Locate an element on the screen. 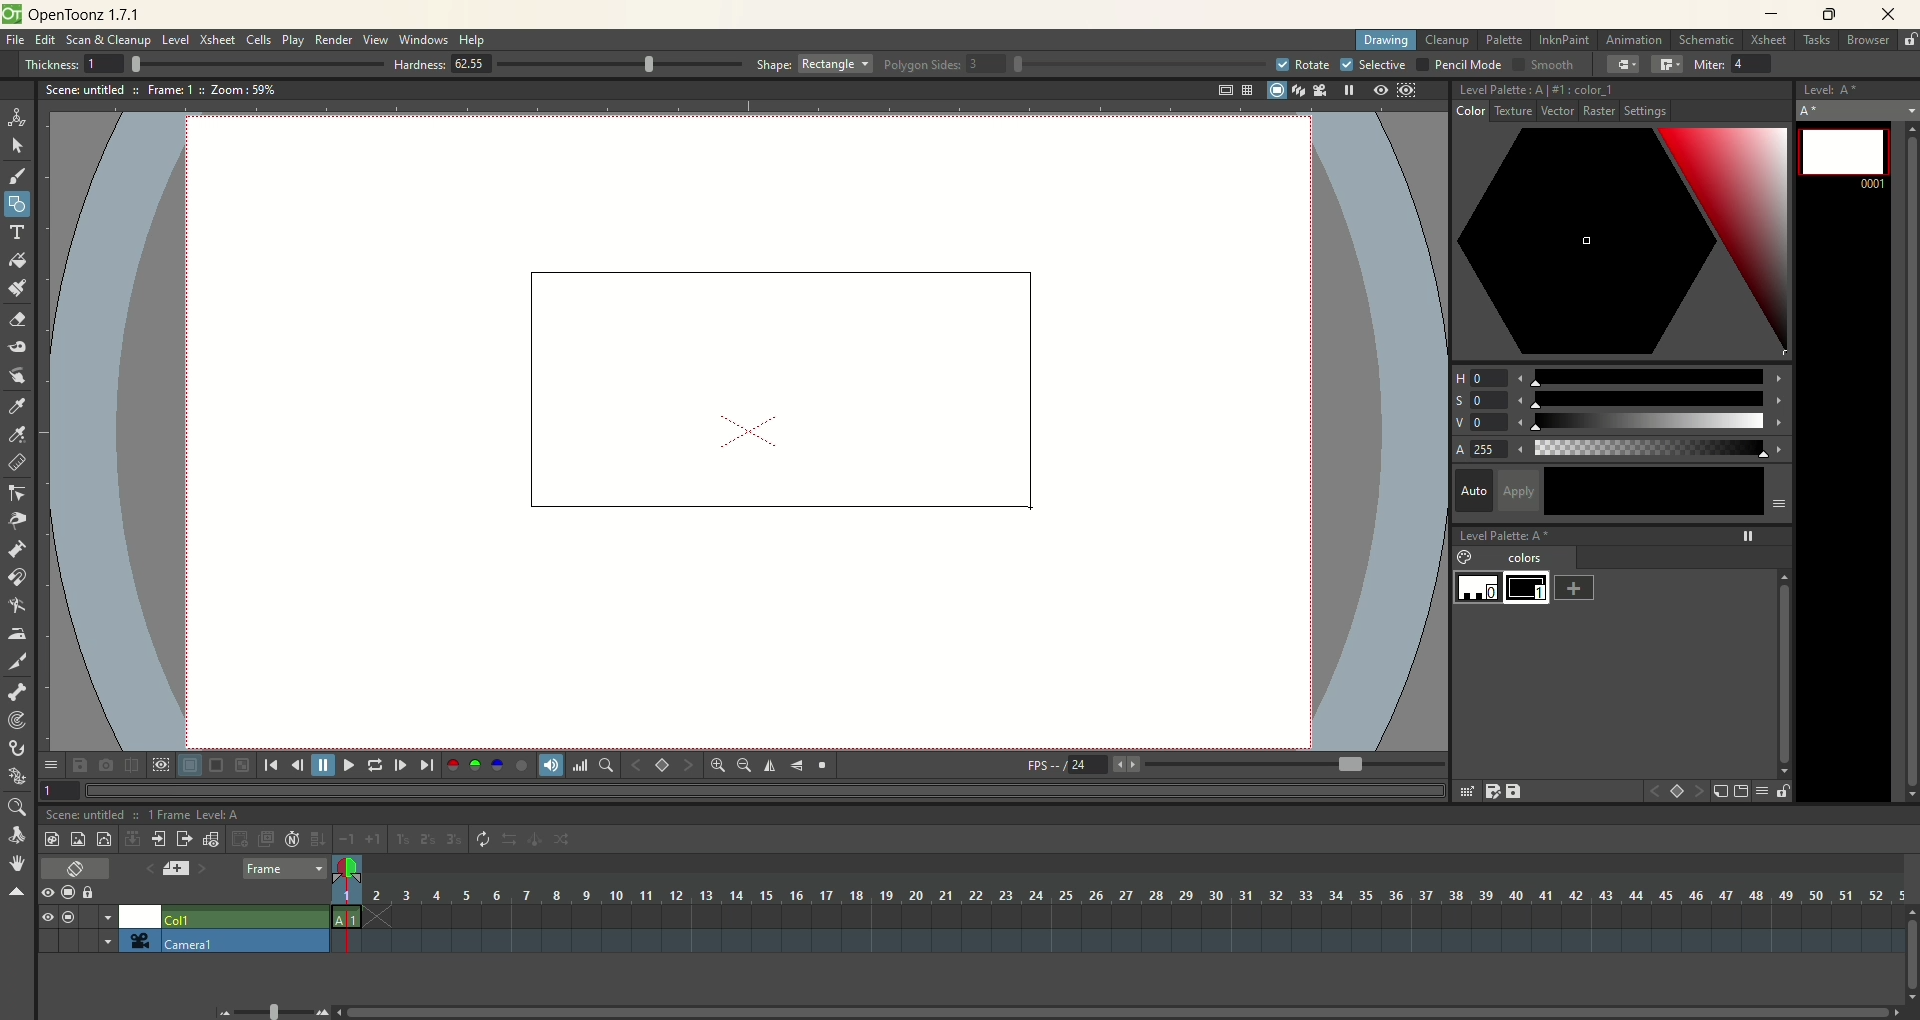  rectangle shape is located at coordinates (770, 384).